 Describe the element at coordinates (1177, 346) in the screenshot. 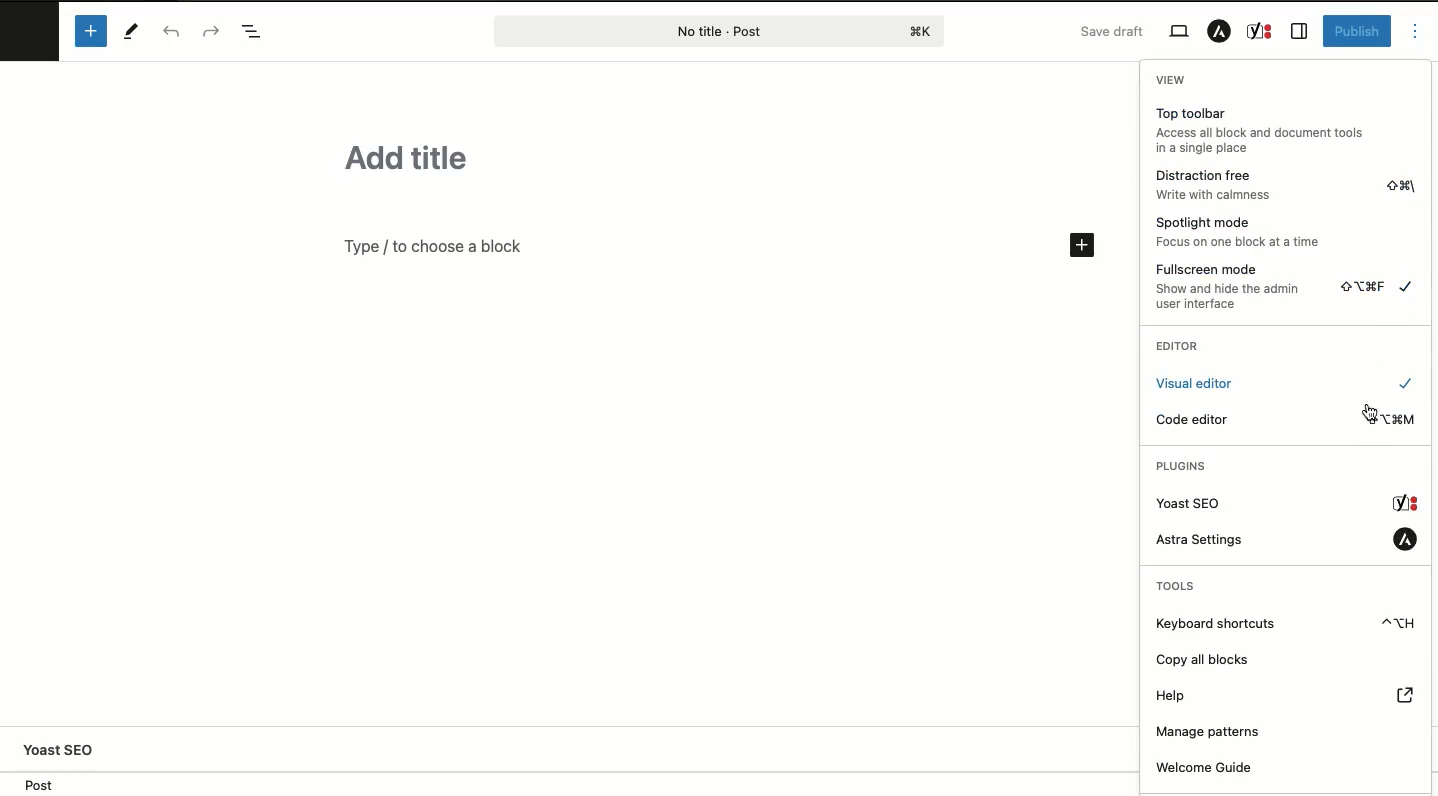

I see `Editor` at that location.